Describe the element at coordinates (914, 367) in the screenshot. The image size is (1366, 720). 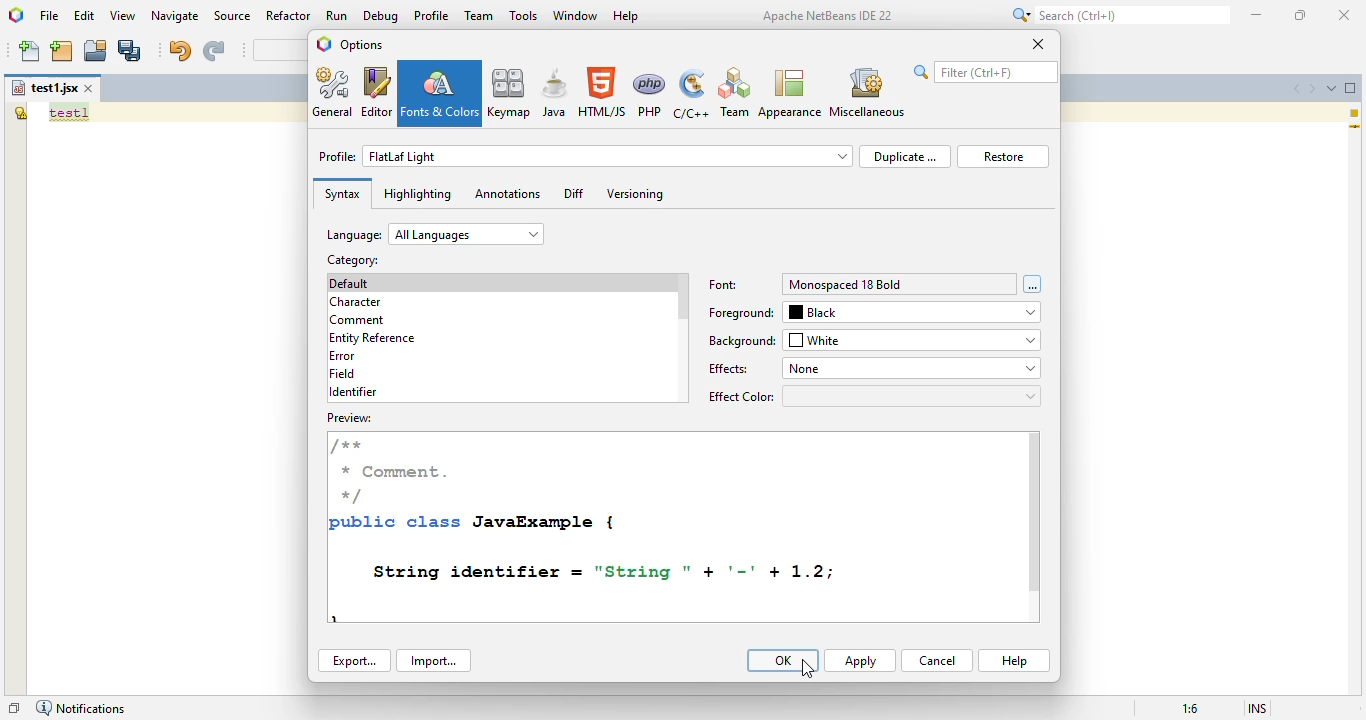
I see `none` at that location.